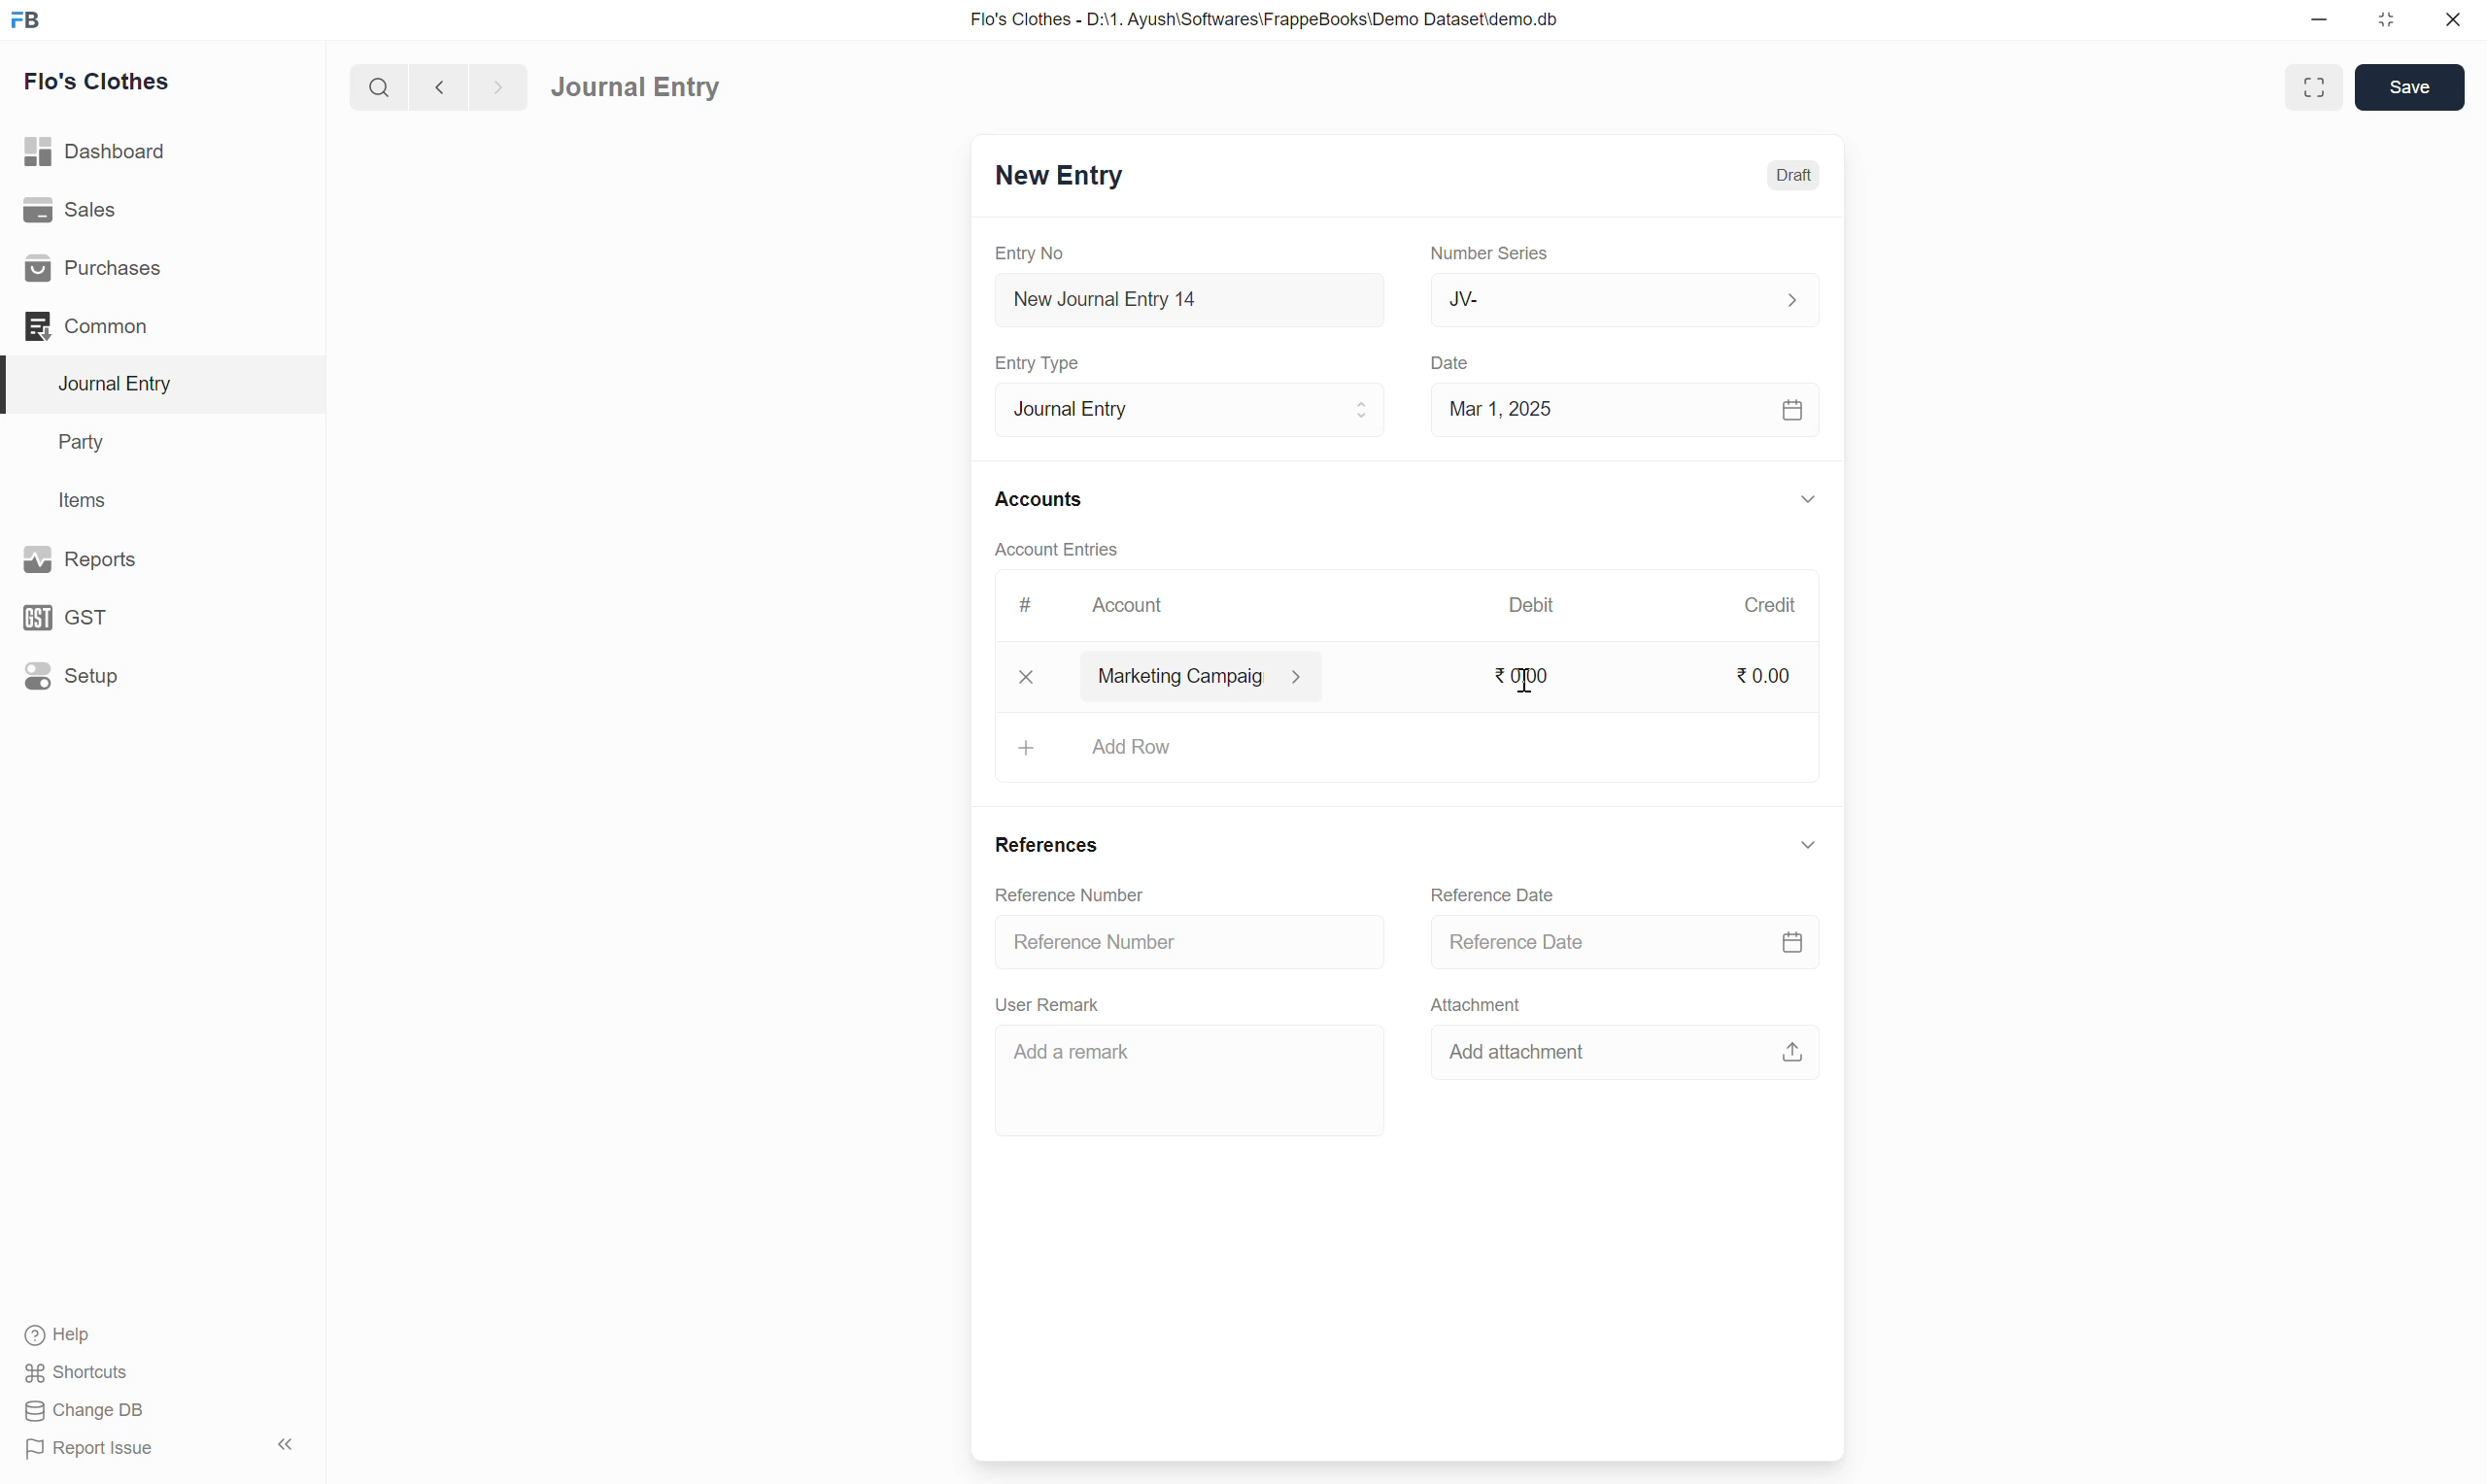 The width and height of the screenshot is (2487, 1484). Describe the element at coordinates (1805, 846) in the screenshot. I see `down` at that location.